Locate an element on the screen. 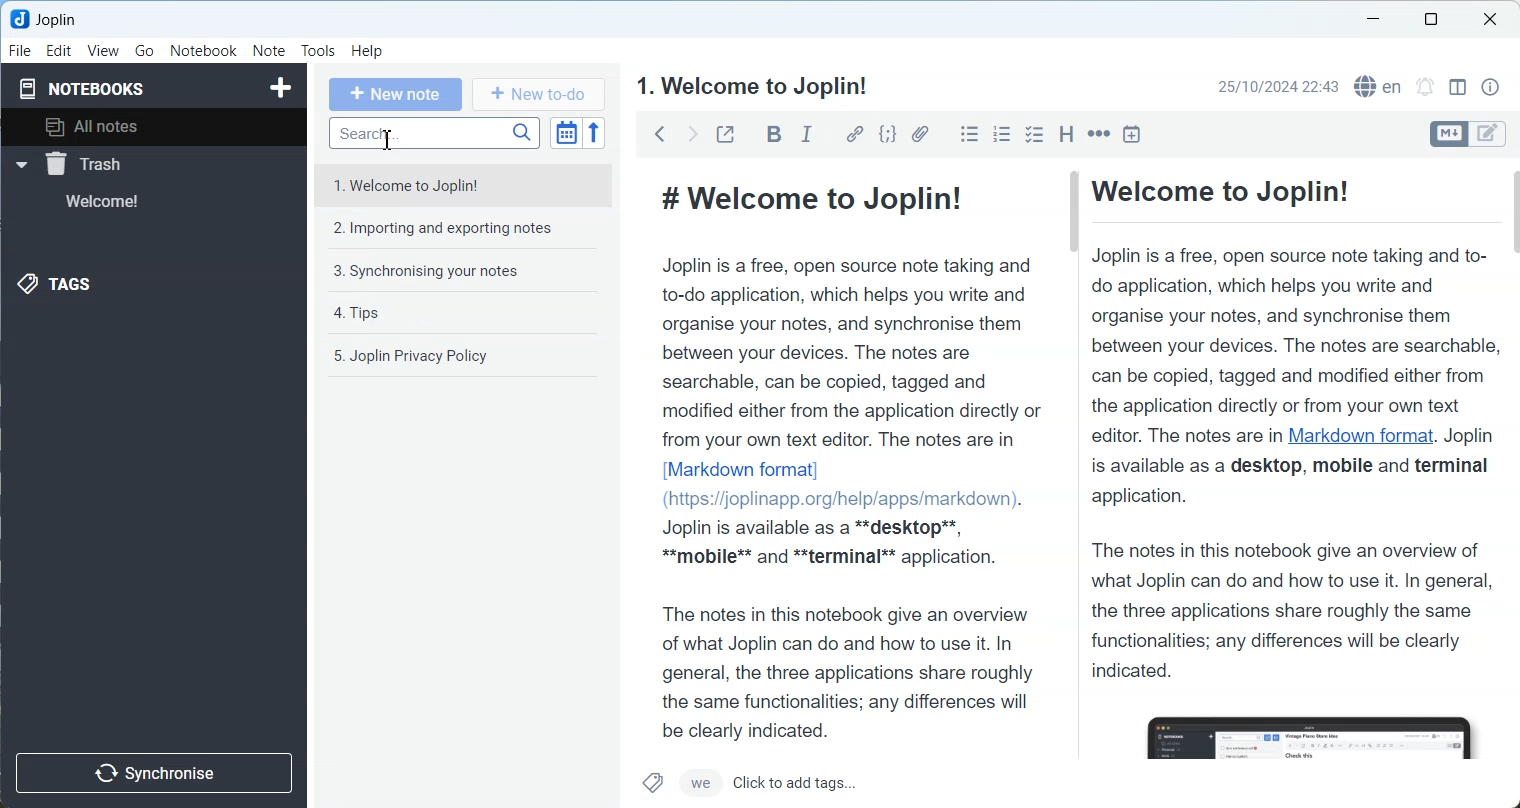  Go is located at coordinates (144, 51).